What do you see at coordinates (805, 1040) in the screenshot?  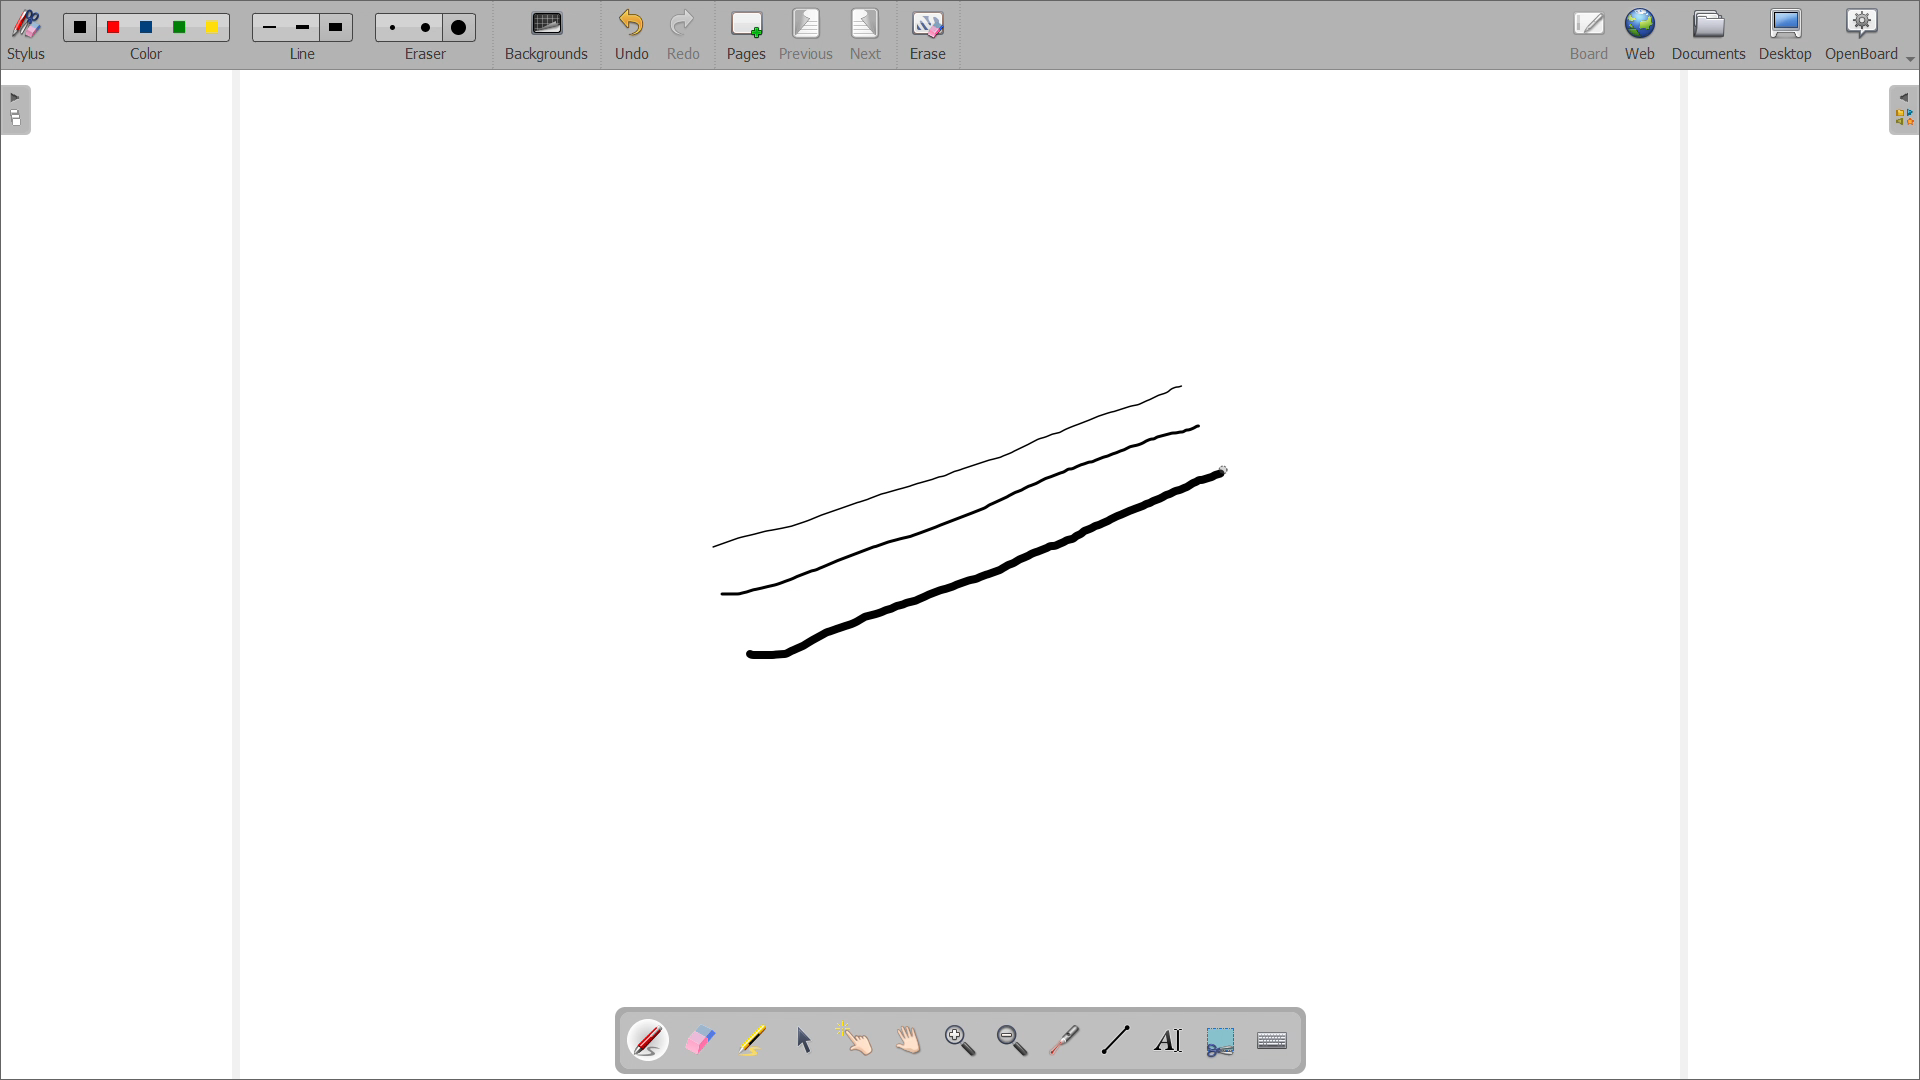 I see `select and modify objects` at bounding box center [805, 1040].